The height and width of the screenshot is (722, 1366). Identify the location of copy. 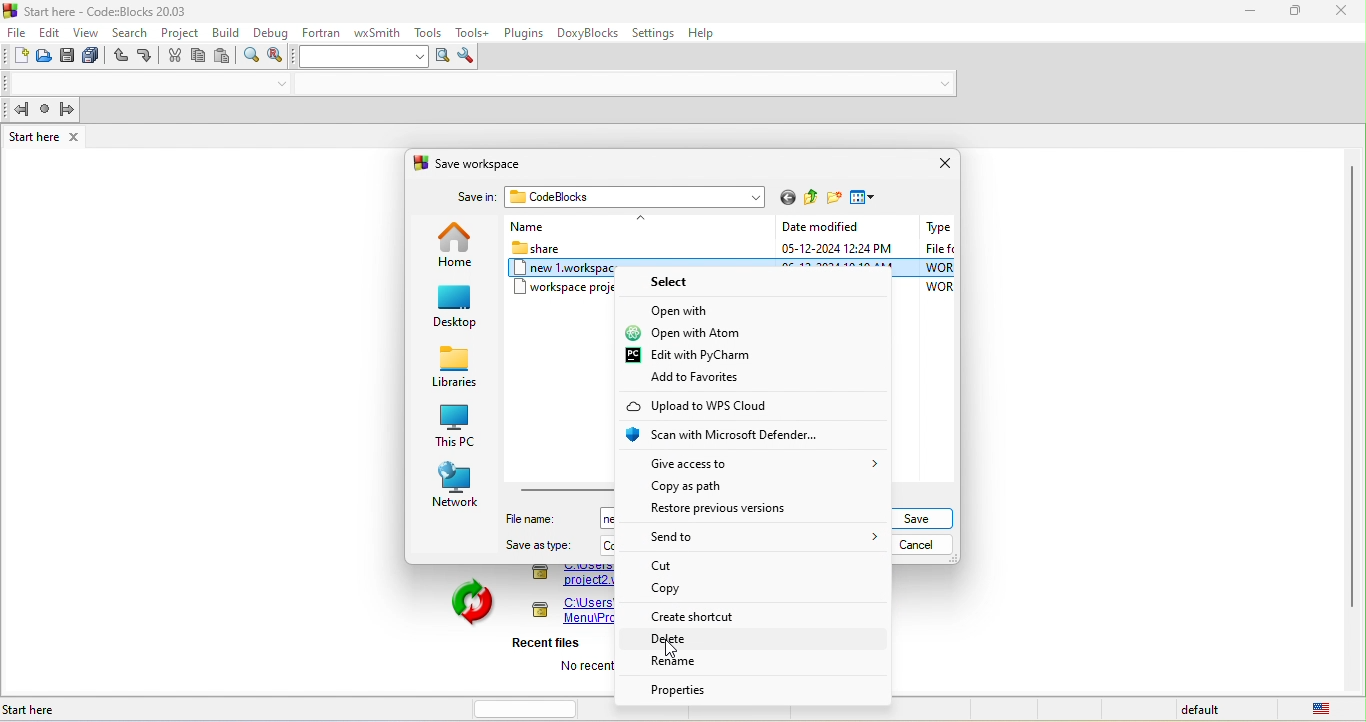
(677, 590).